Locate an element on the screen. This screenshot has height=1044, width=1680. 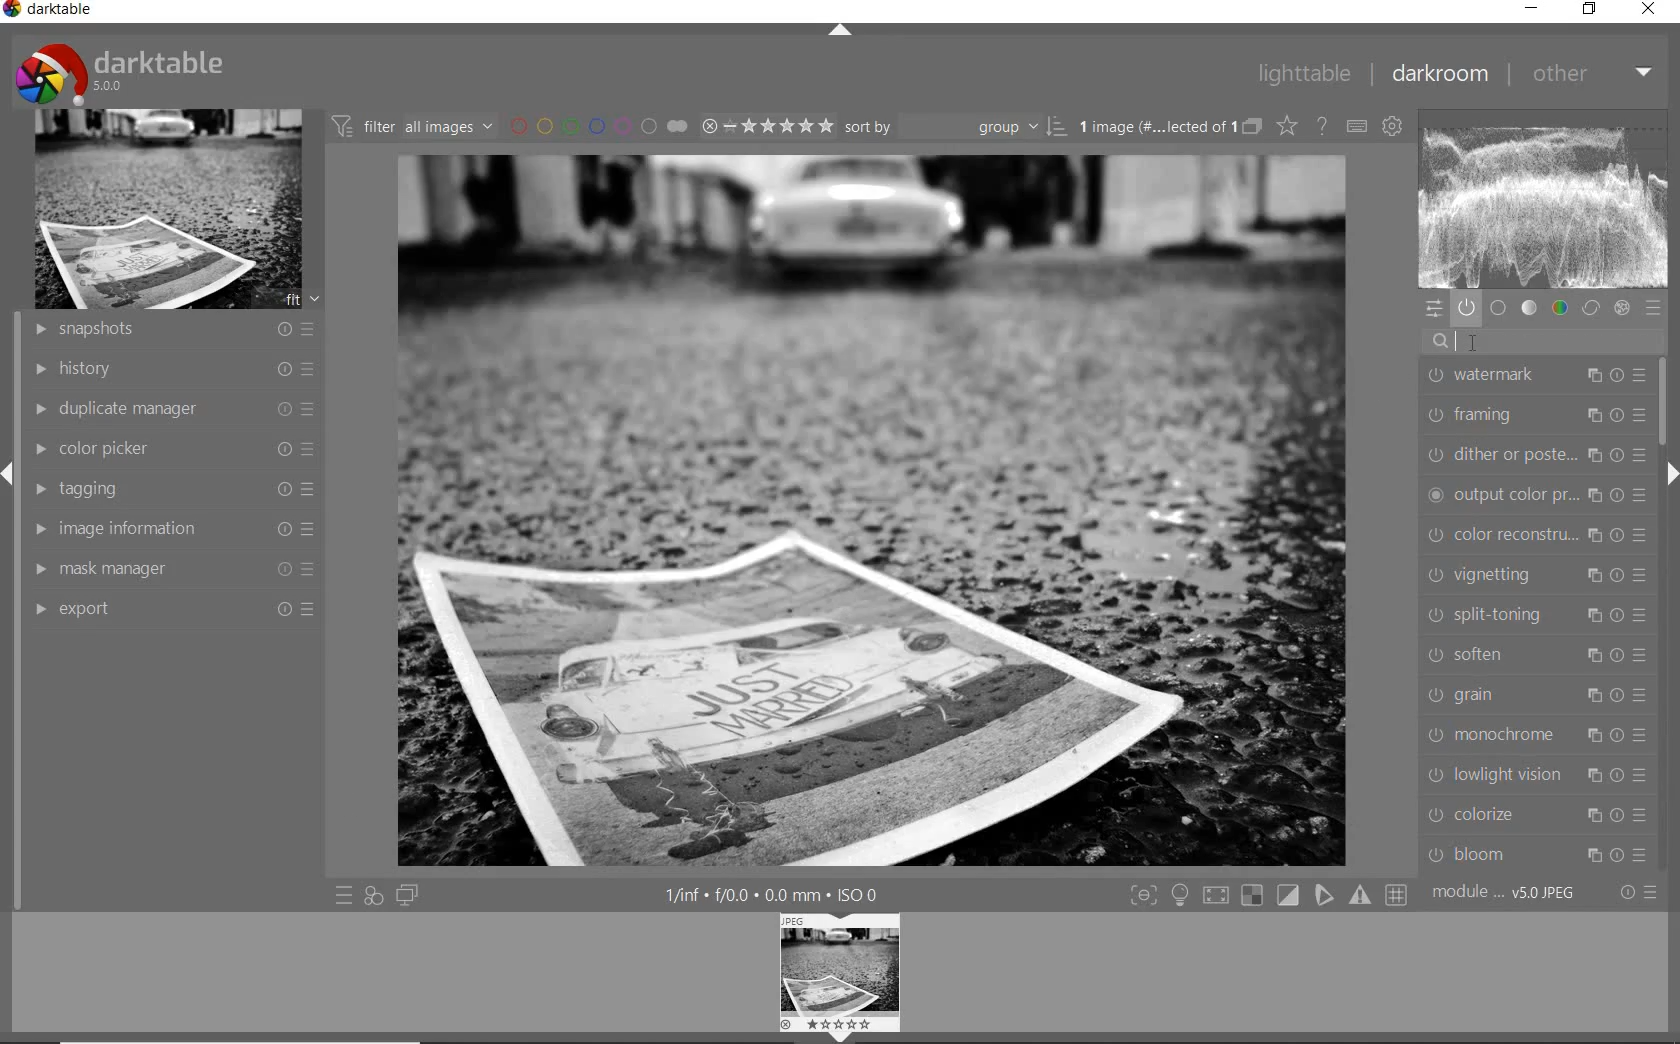
quick access panel is located at coordinates (1433, 309).